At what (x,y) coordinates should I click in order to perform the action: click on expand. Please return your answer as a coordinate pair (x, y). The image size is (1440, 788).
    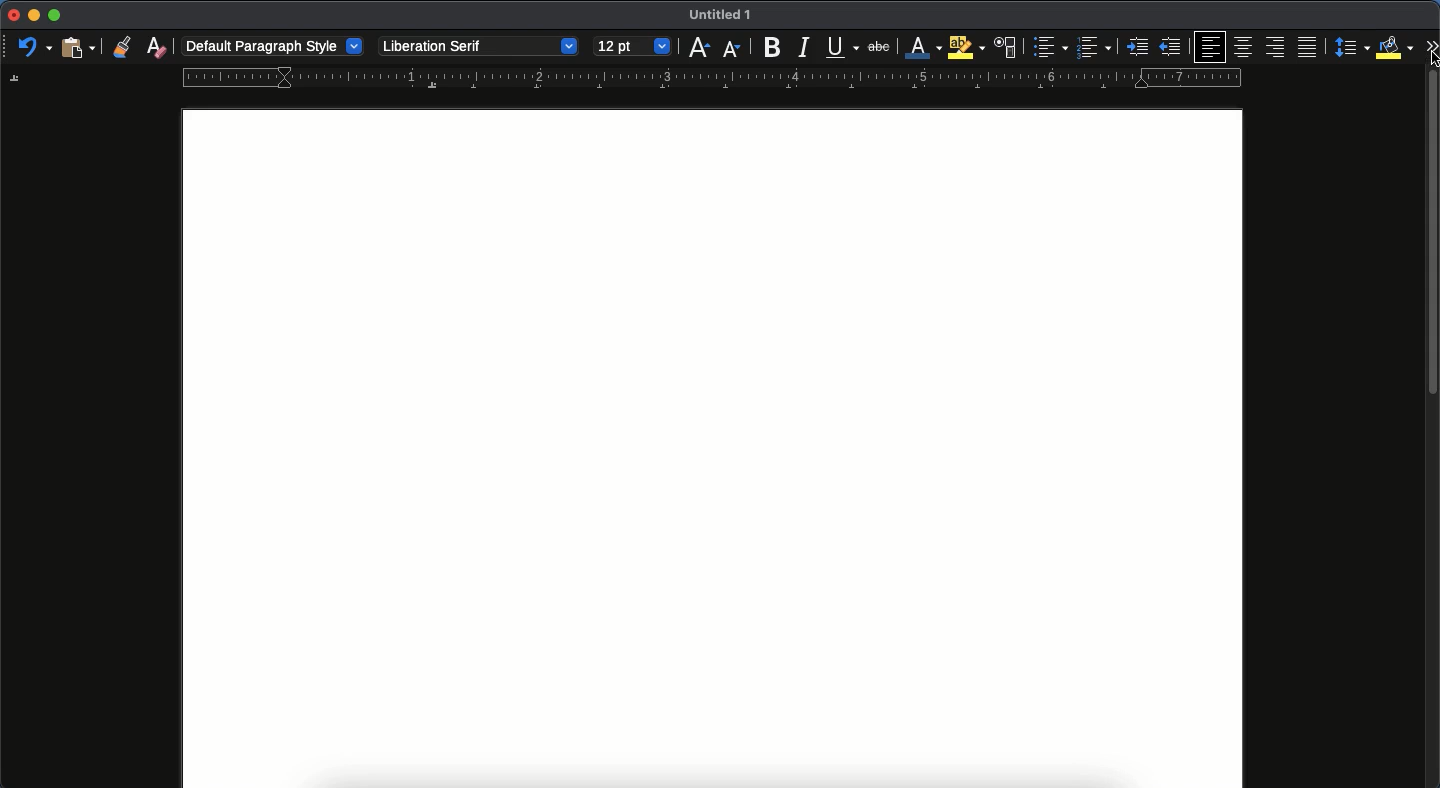
    Looking at the image, I should click on (1431, 45).